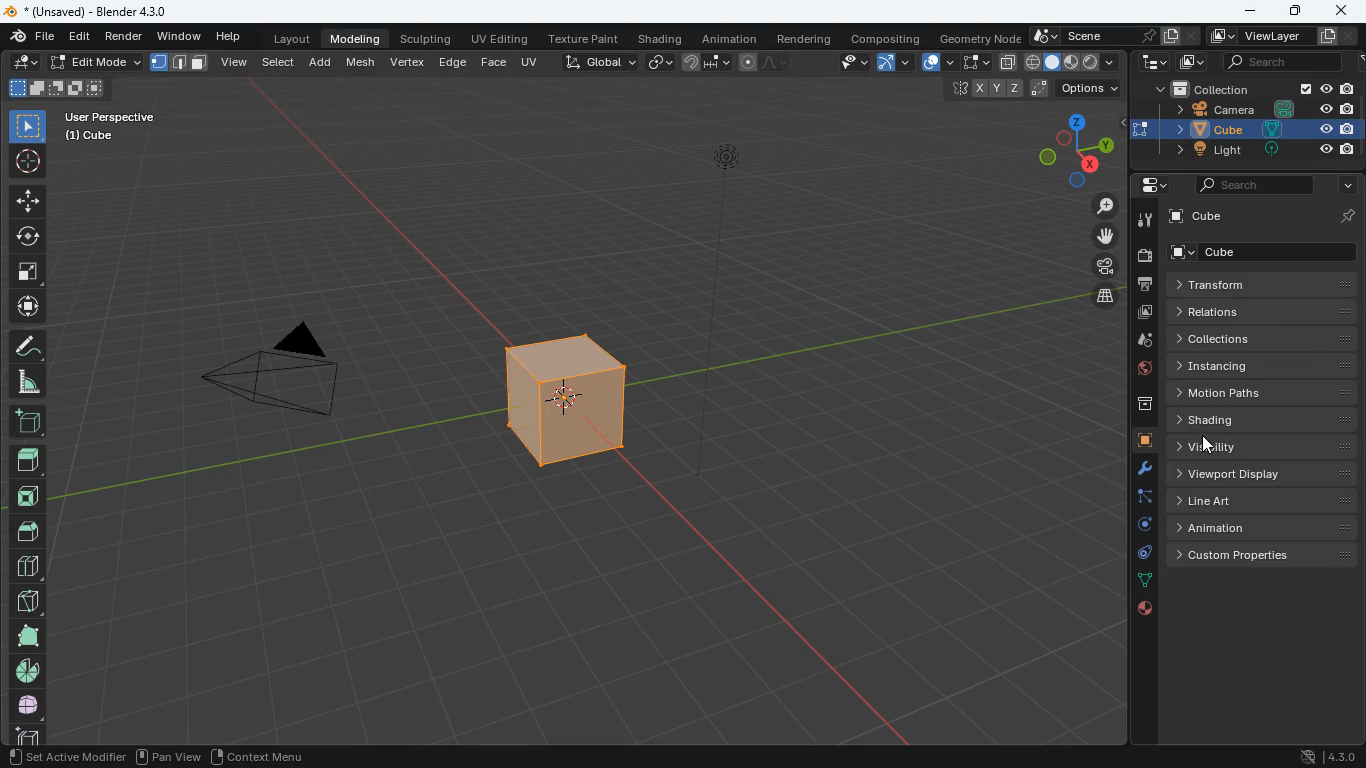  I want to click on tools, so click(1146, 222).